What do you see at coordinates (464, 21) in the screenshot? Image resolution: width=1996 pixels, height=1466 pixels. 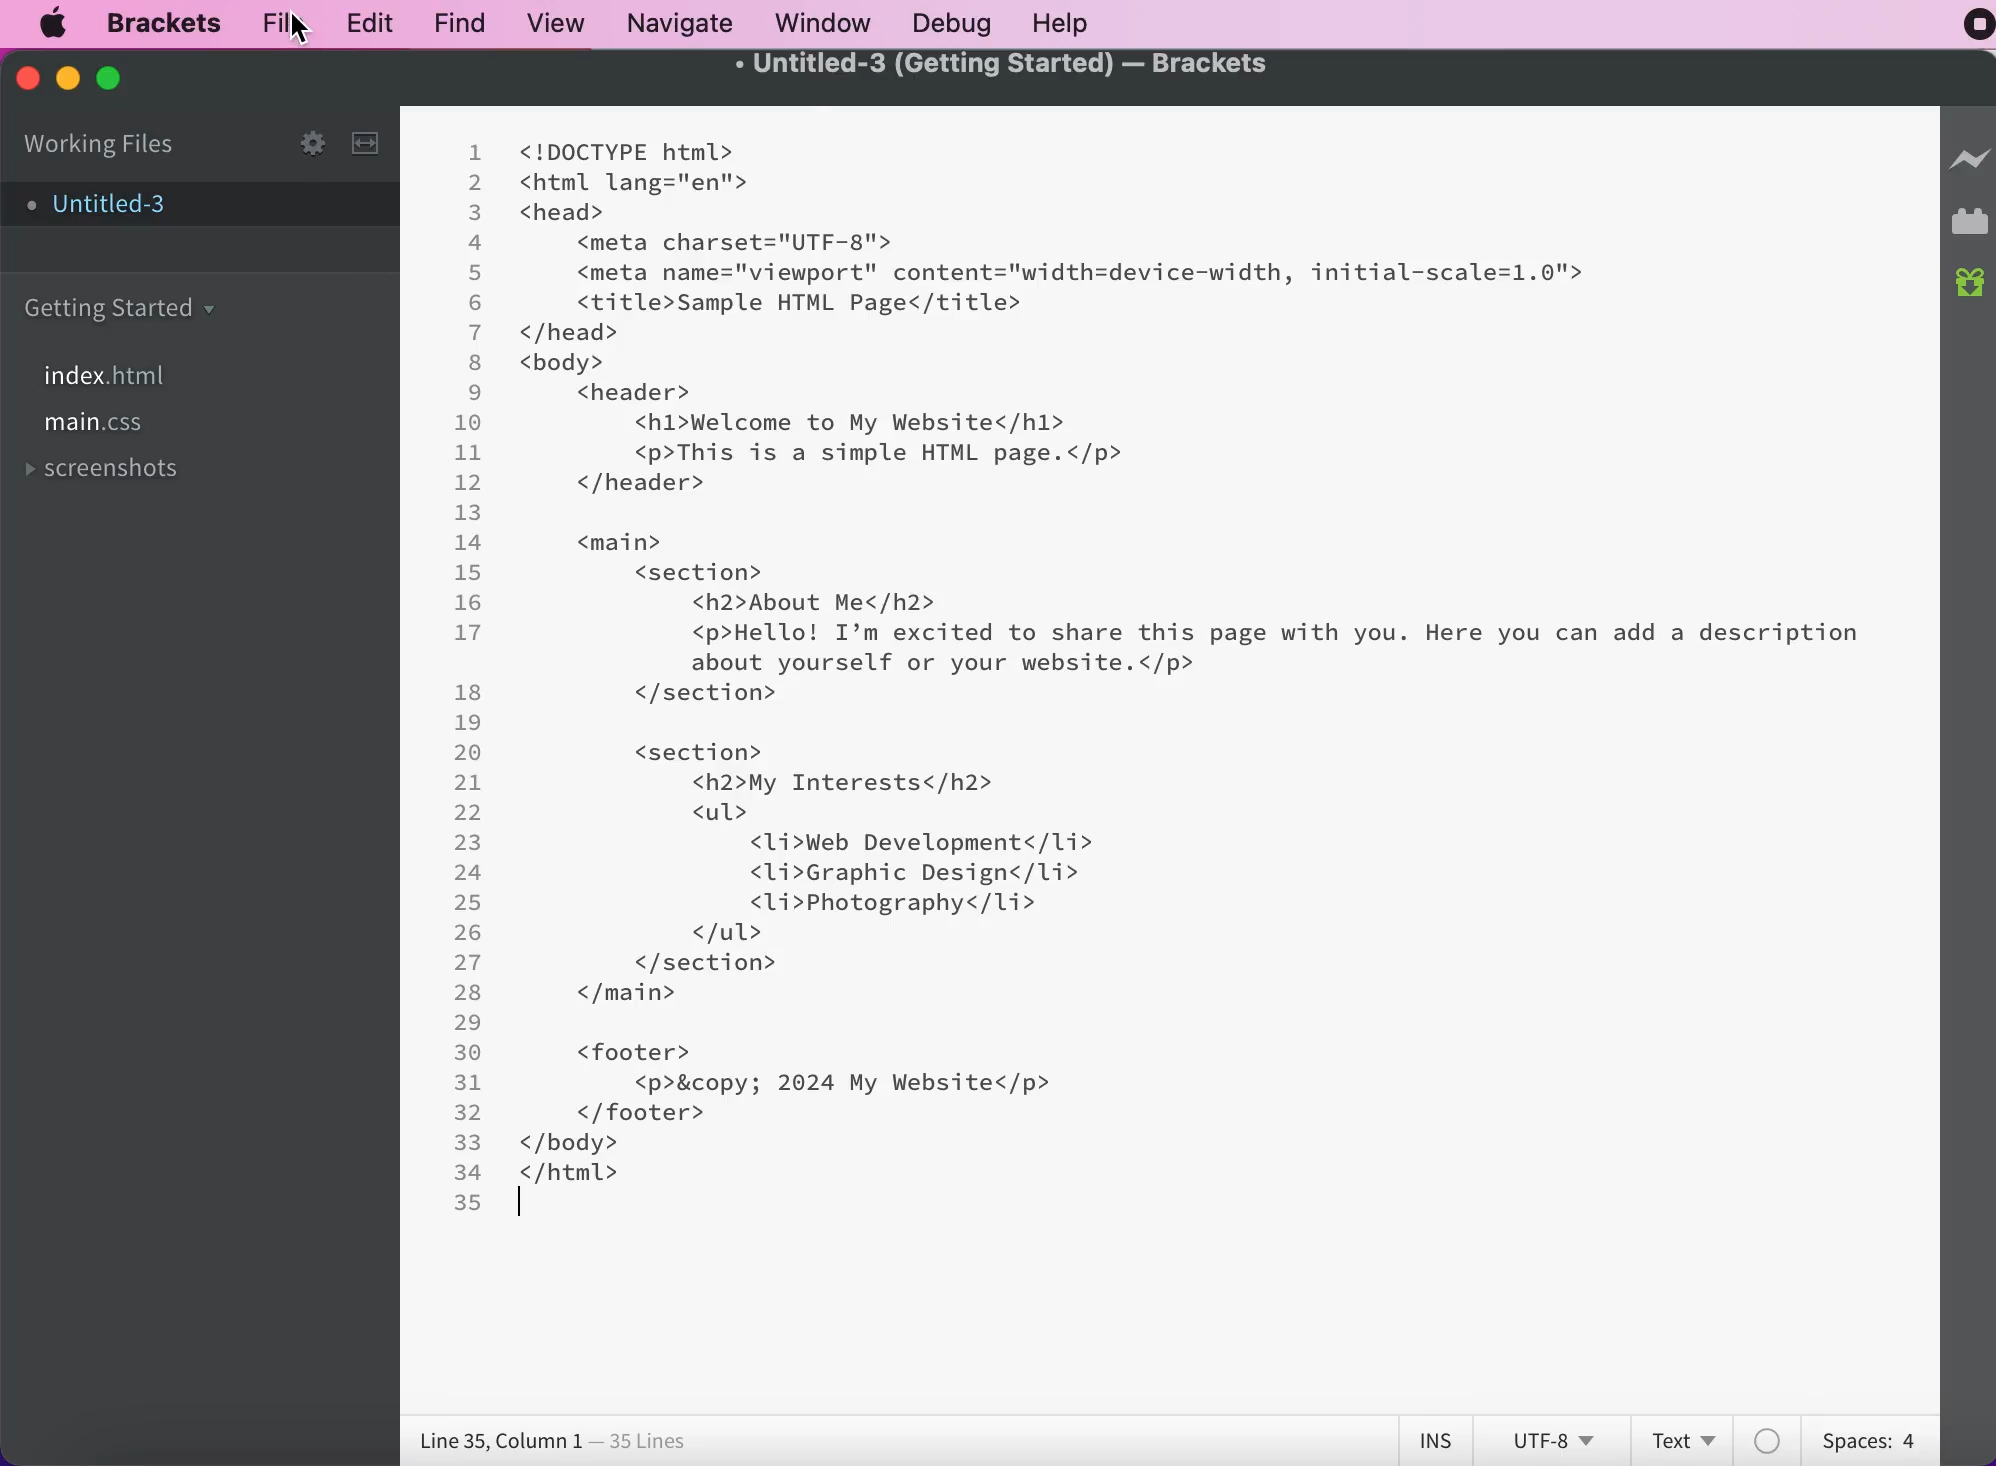 I see `find` at bounding box center [464, 21].